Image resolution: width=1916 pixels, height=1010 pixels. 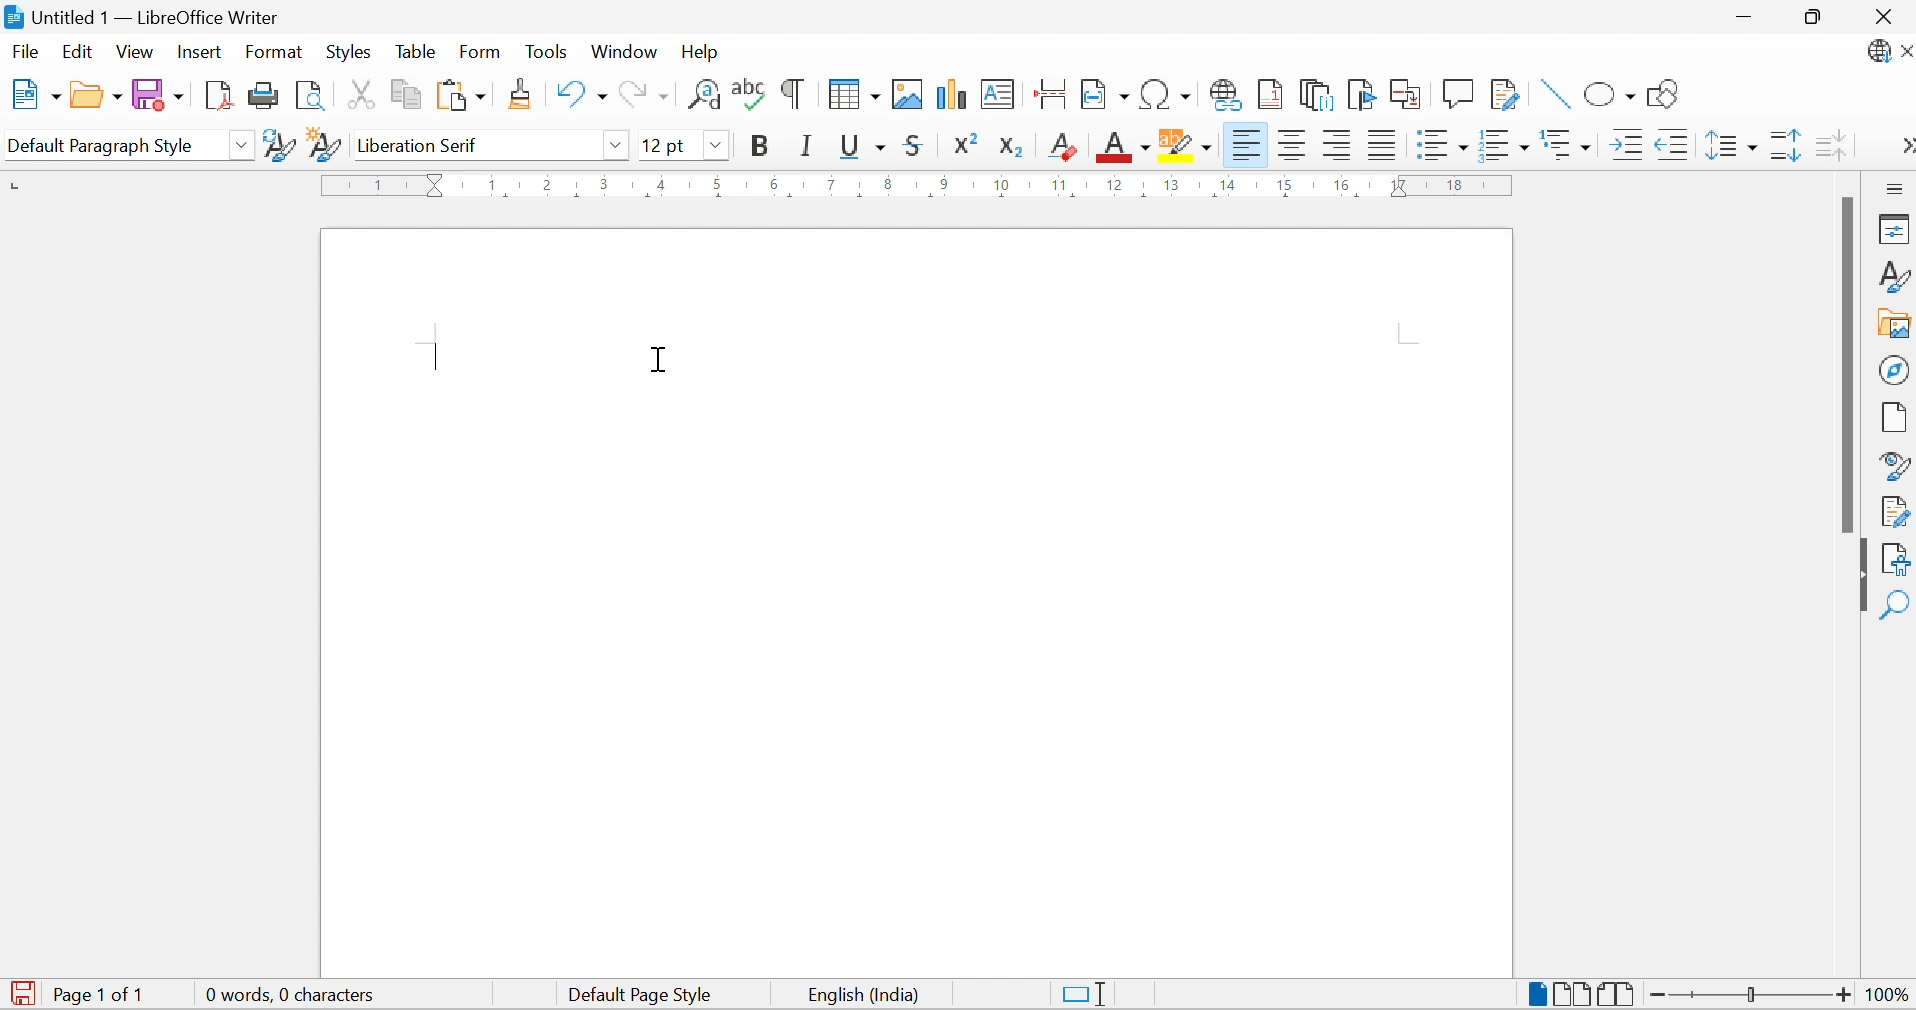 What do you see at coordinates (262, 95) in the screenshot?
I see `Print` at bounding box center [262, 95].